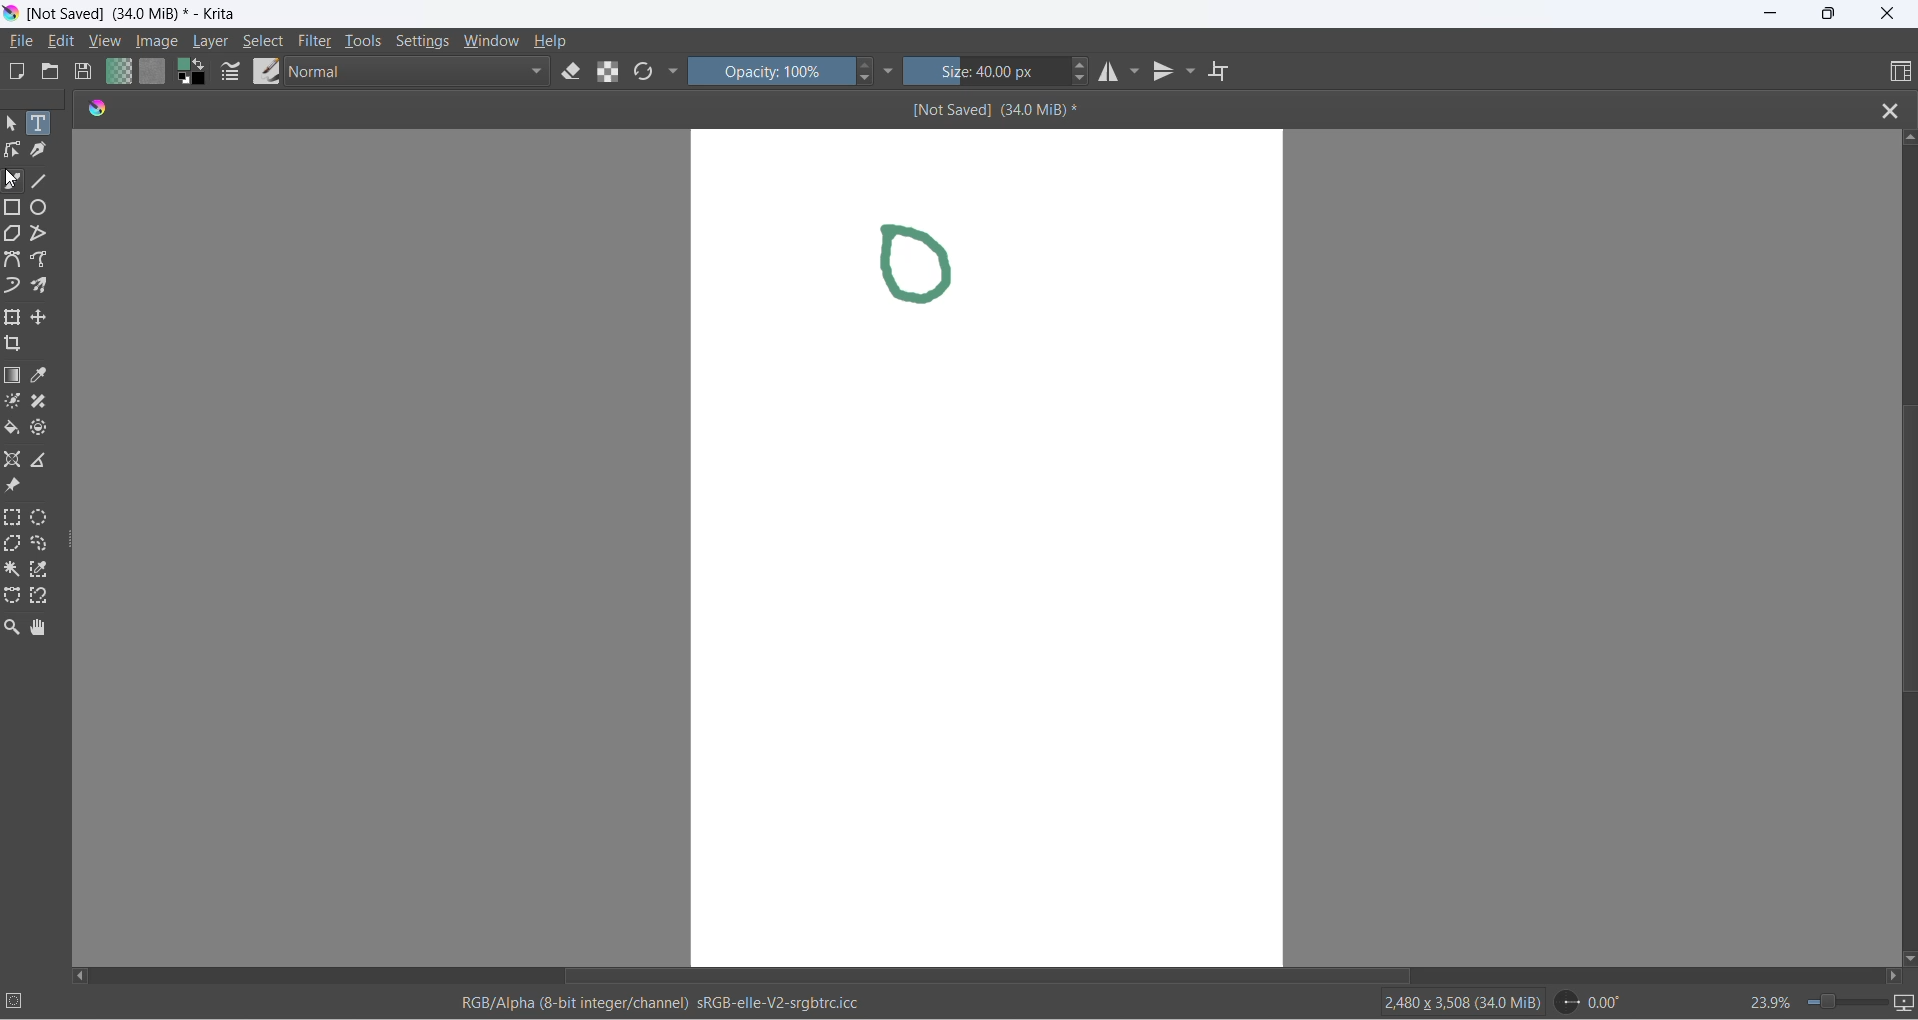  I want to click on more settings dropdown button, so click(676, 75).